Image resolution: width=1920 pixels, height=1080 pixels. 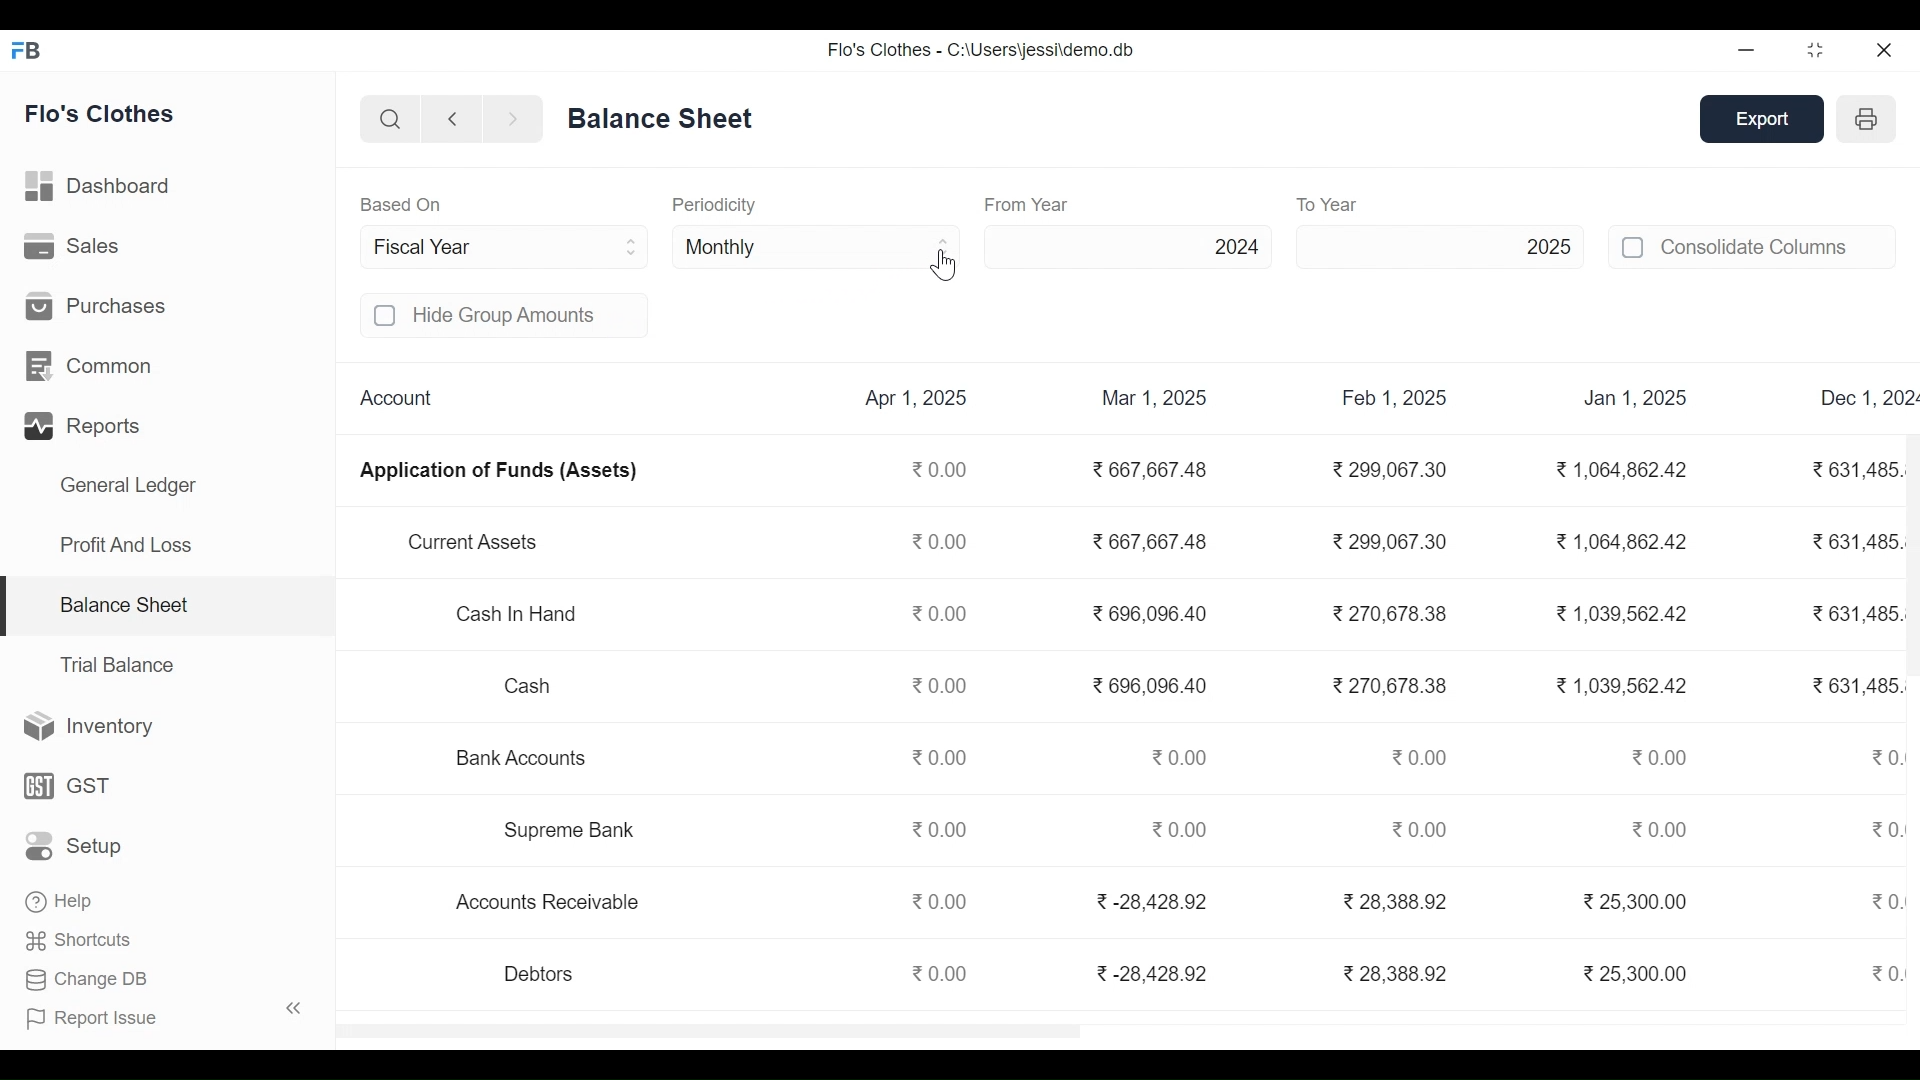 What do you see at coordinates (117, 665) in the screenshot?
I see `Trial Balance` at bounding box center [117, 665].